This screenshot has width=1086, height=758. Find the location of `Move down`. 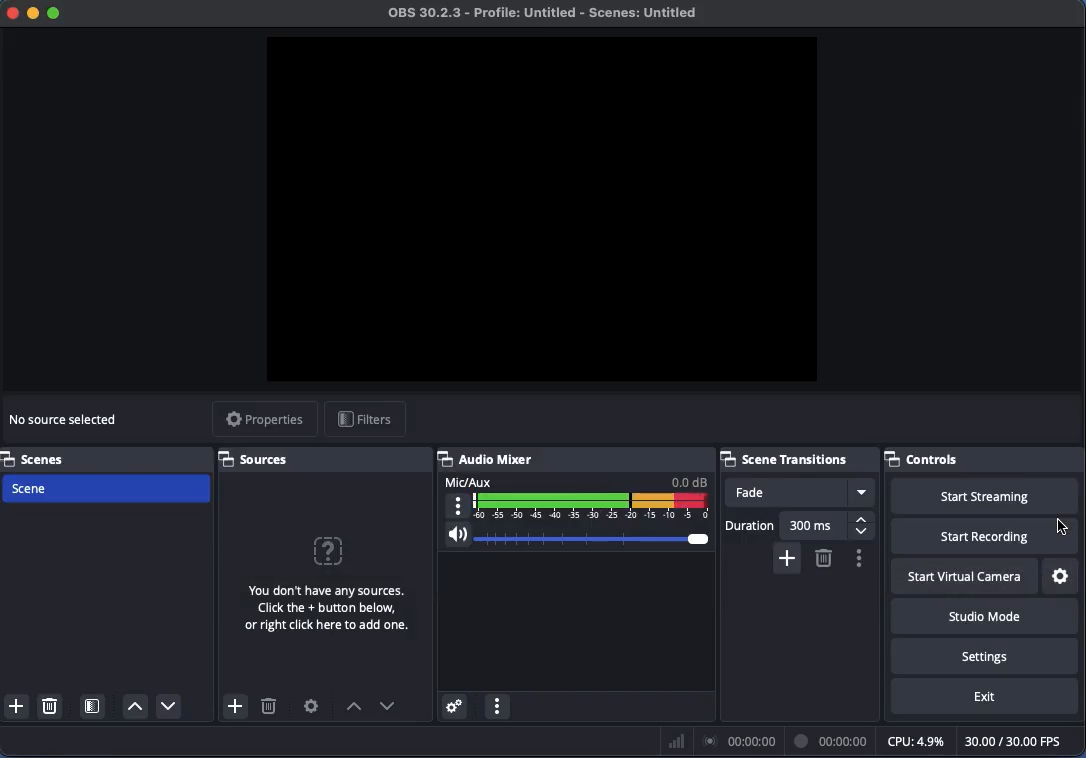

Move down is located at coordinates (167, 705).